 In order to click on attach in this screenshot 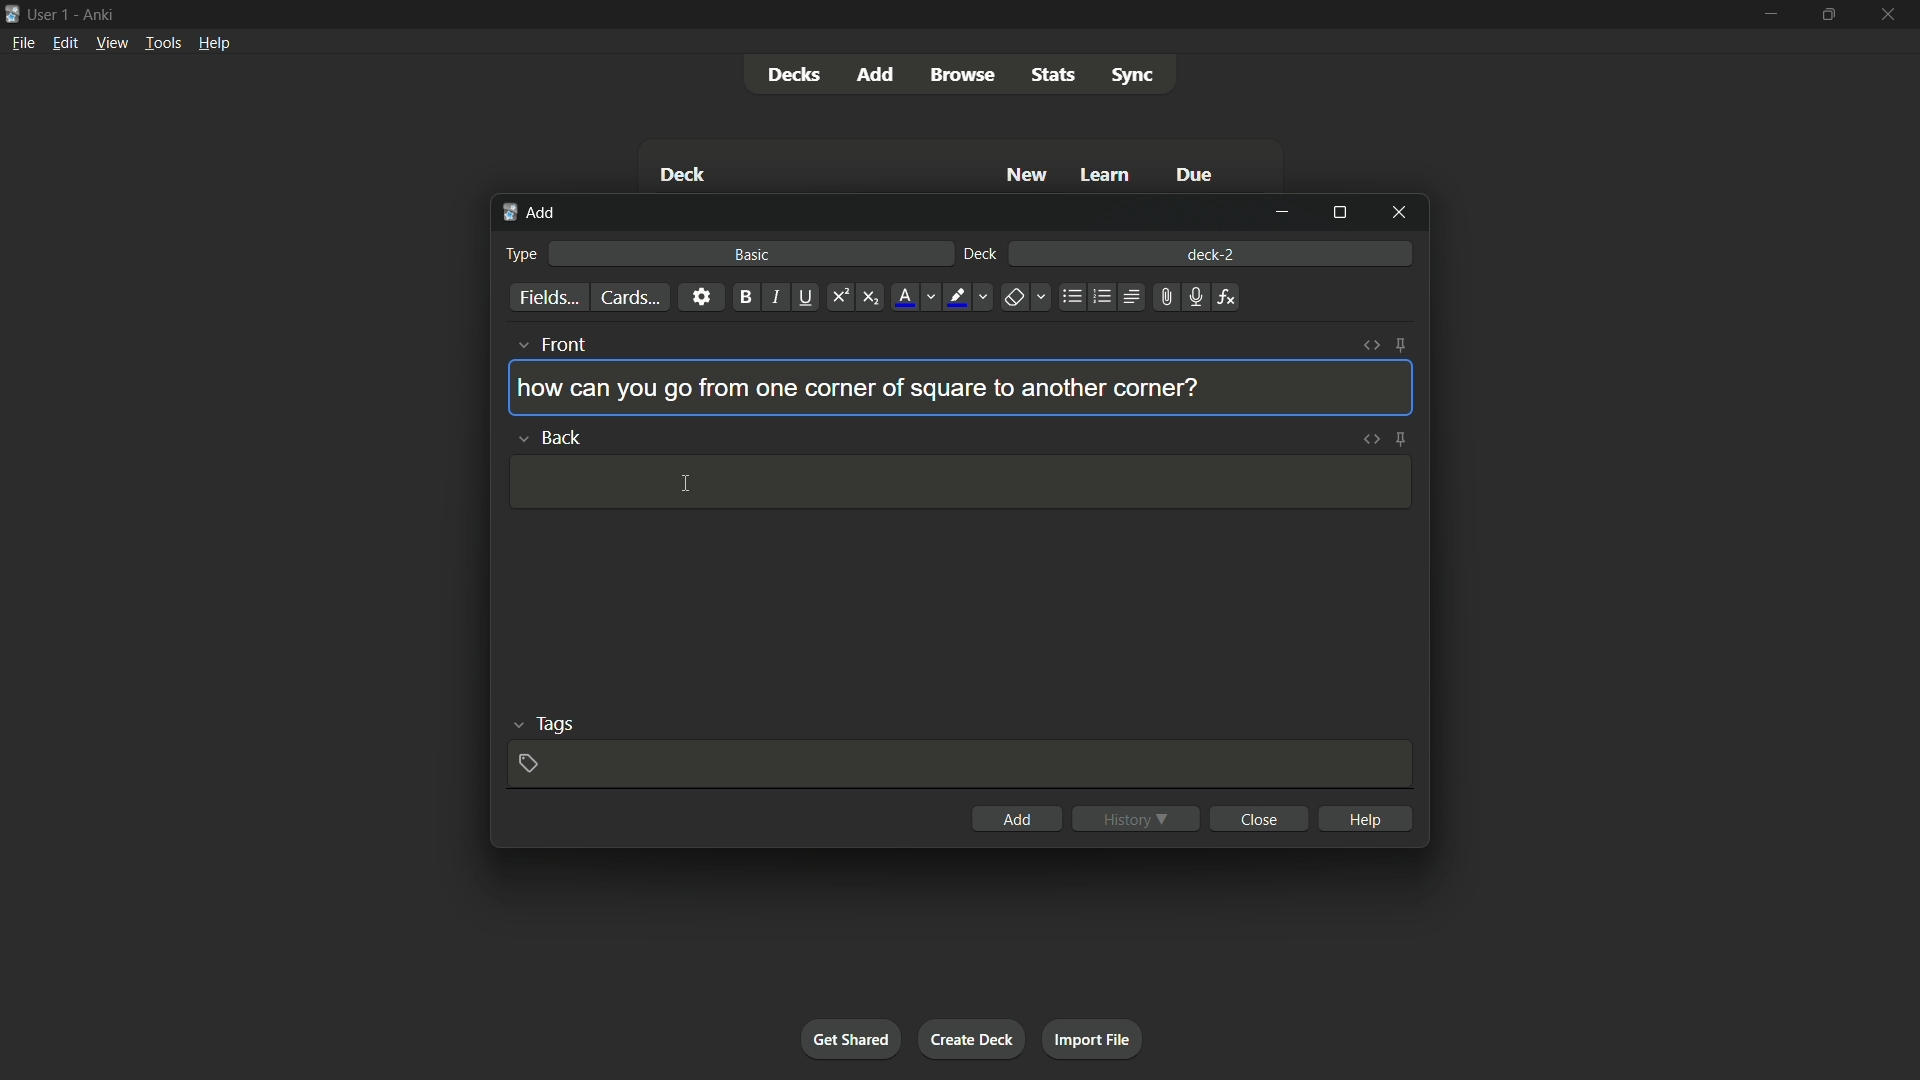, I will do `click(1167, 296)`.